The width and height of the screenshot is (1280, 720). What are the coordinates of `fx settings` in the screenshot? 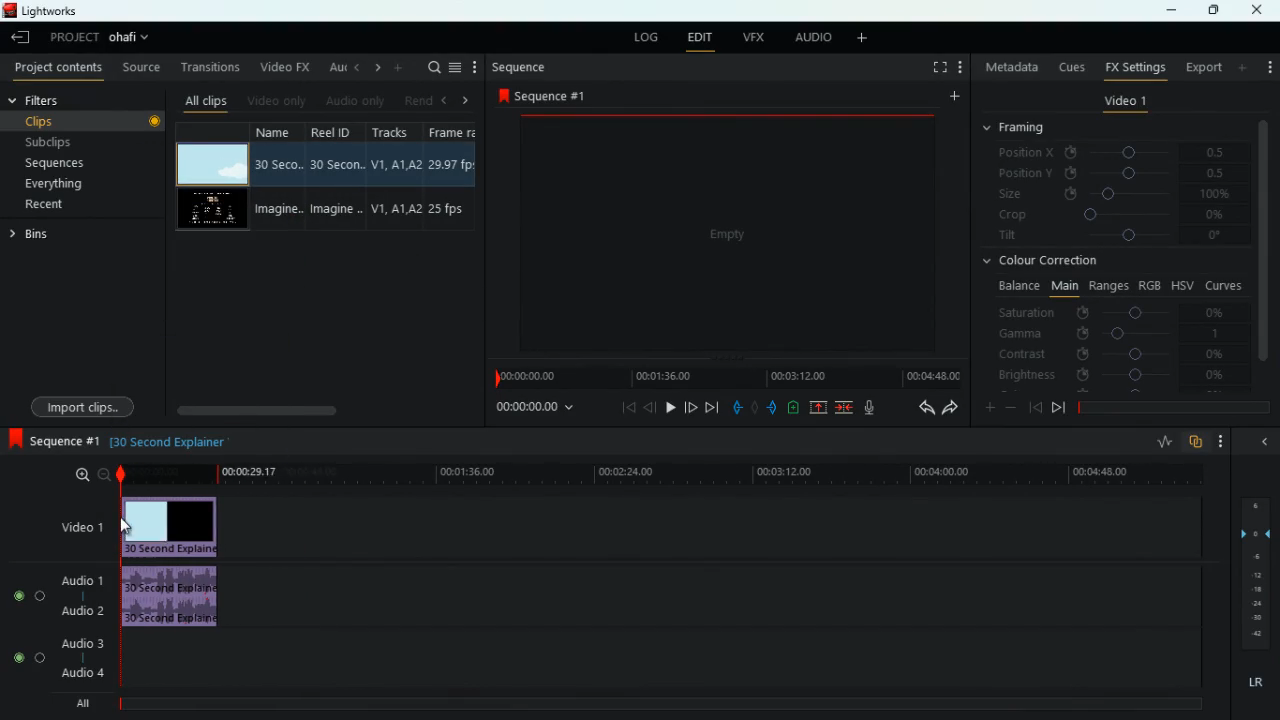 It's located at (1133, 67).